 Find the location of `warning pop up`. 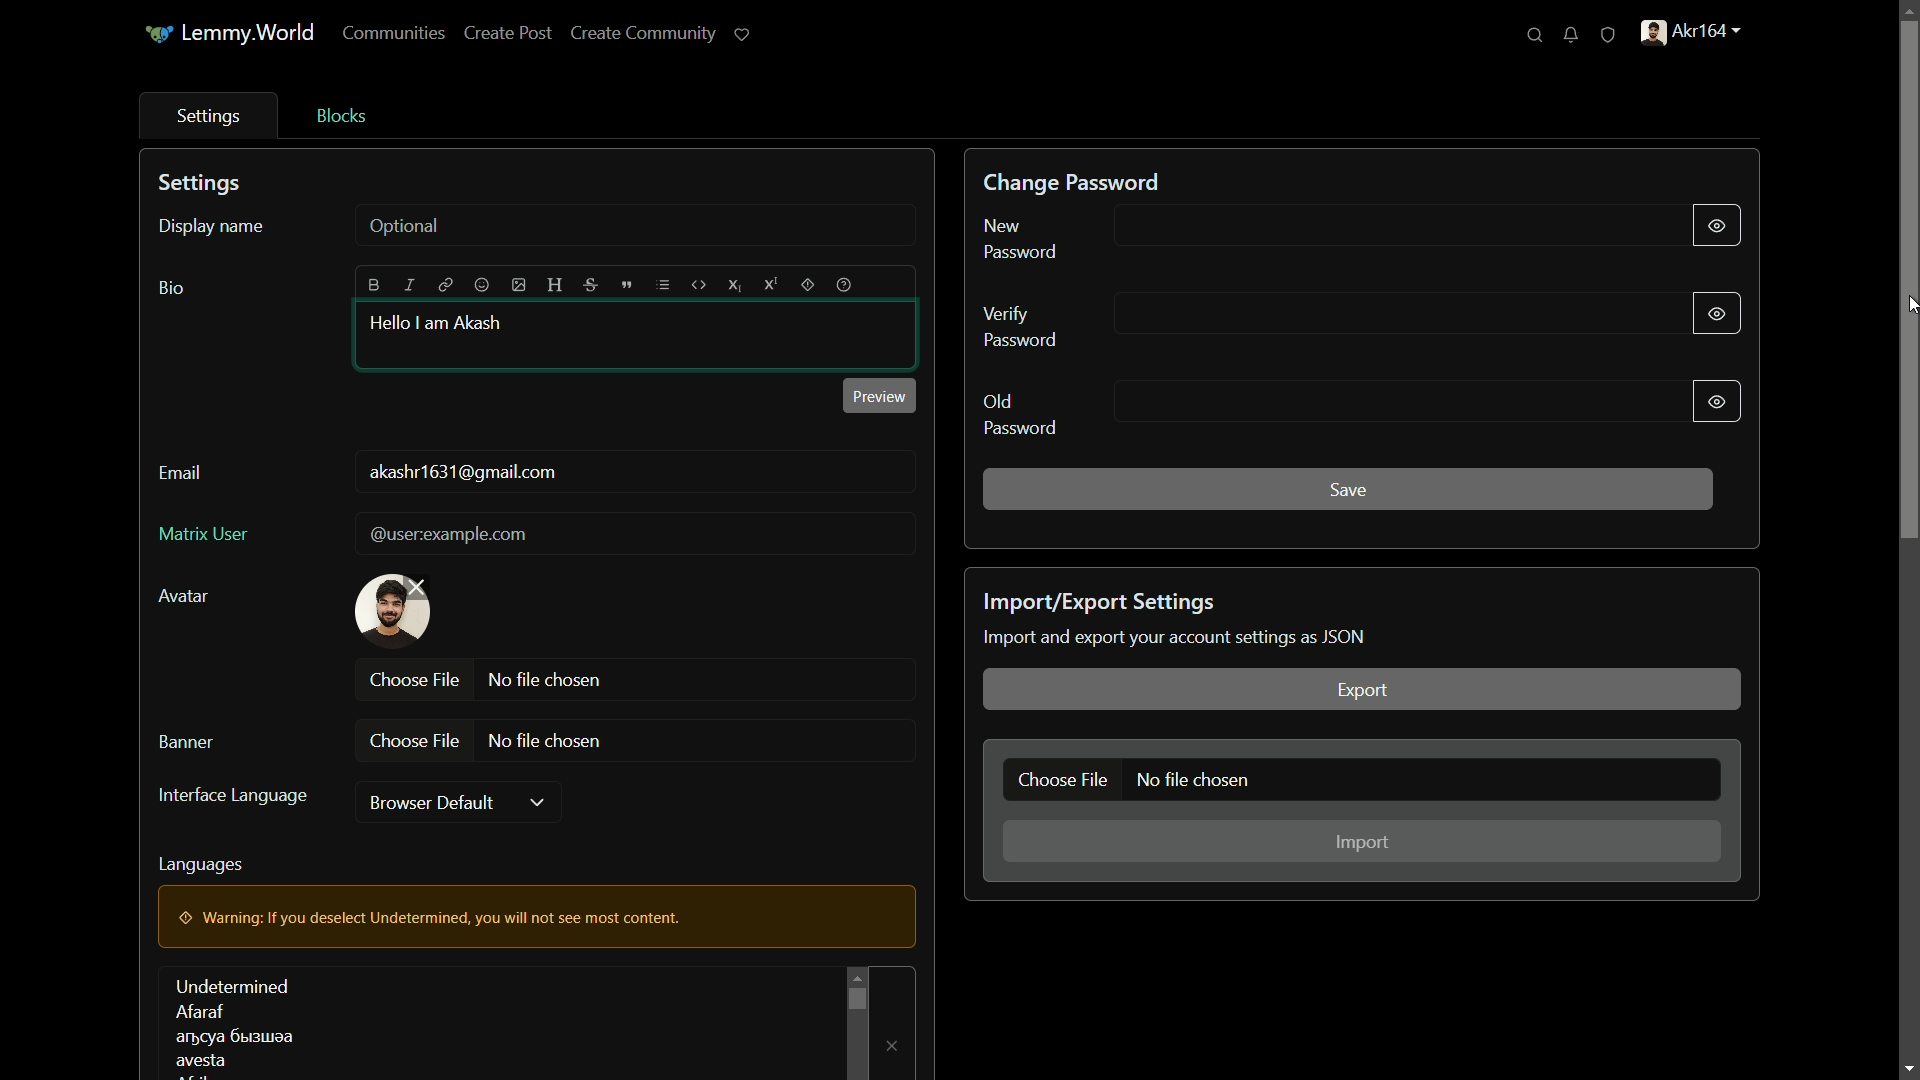

warning pop up is located at coordinates (532, 916).